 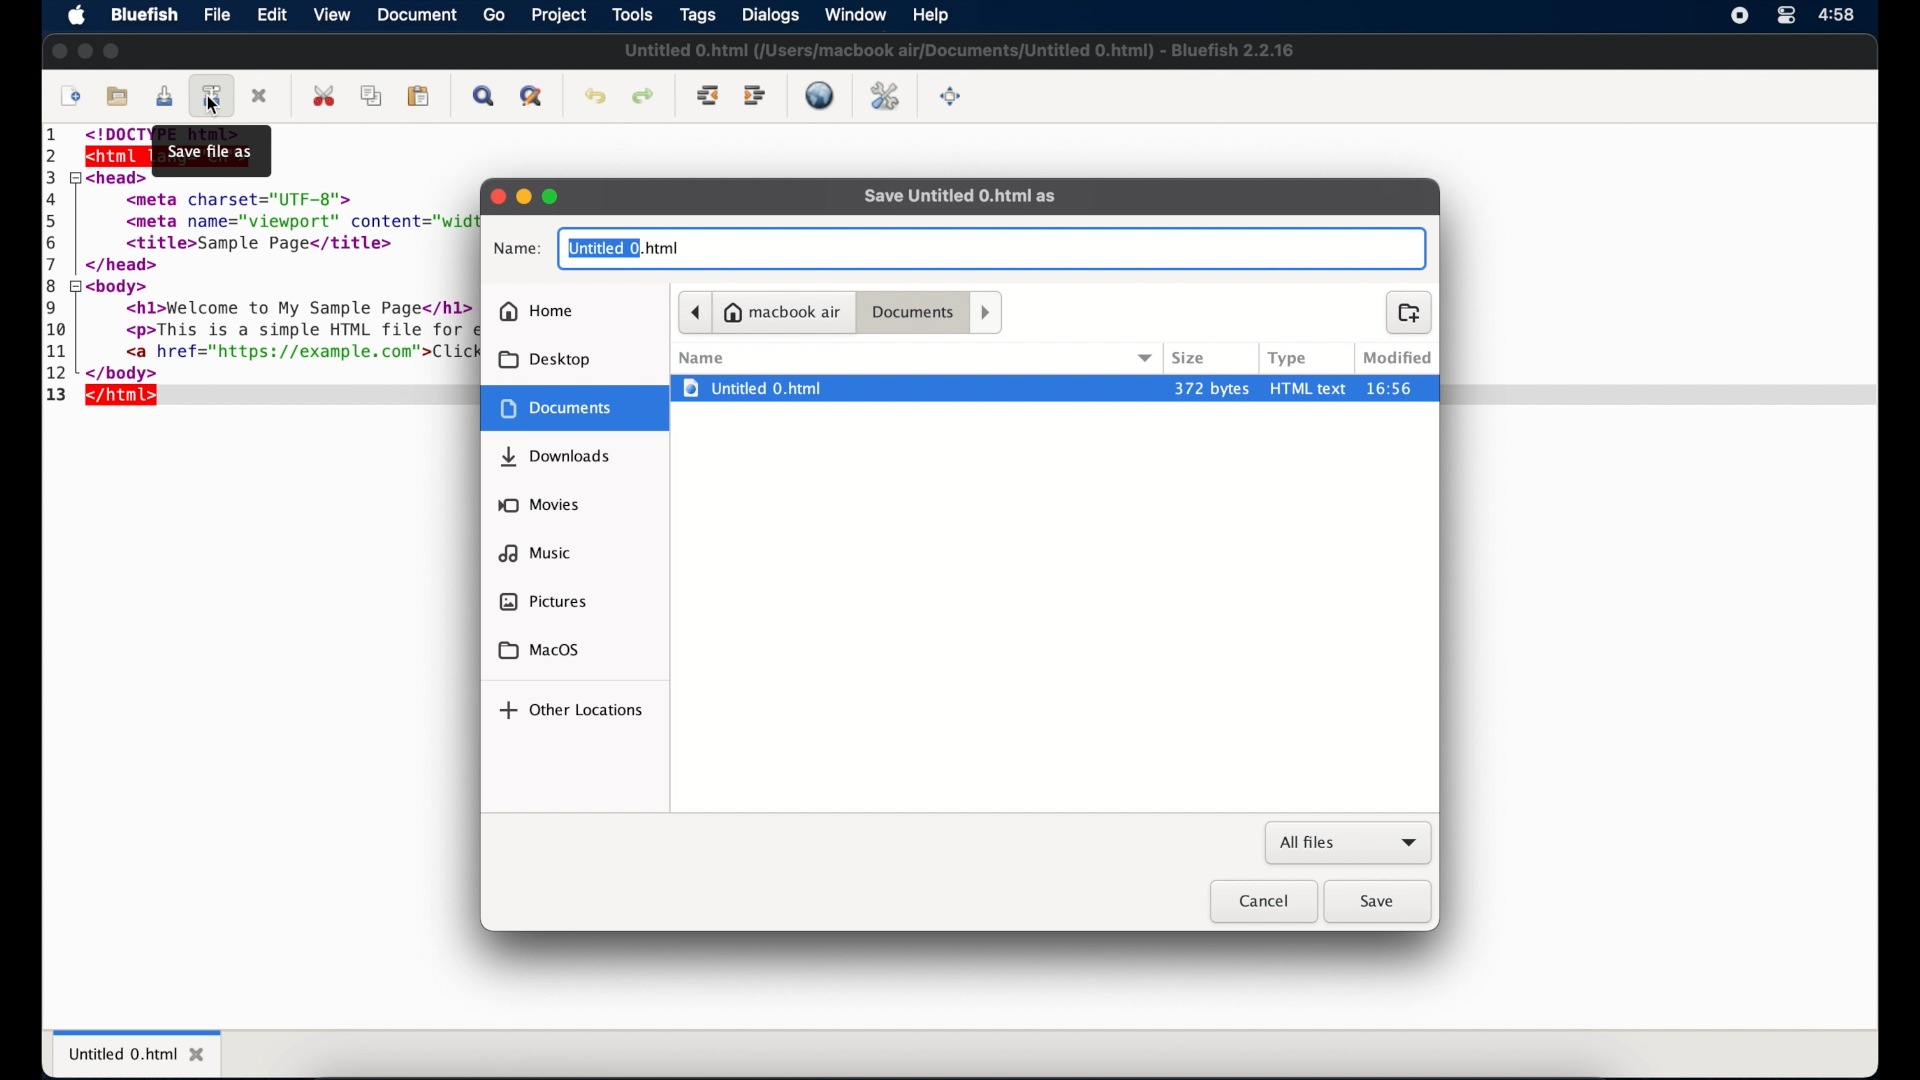 What do you see at coordinates (54, 285) in the screenshot?
I see `8` at bounding box center [54, 285].